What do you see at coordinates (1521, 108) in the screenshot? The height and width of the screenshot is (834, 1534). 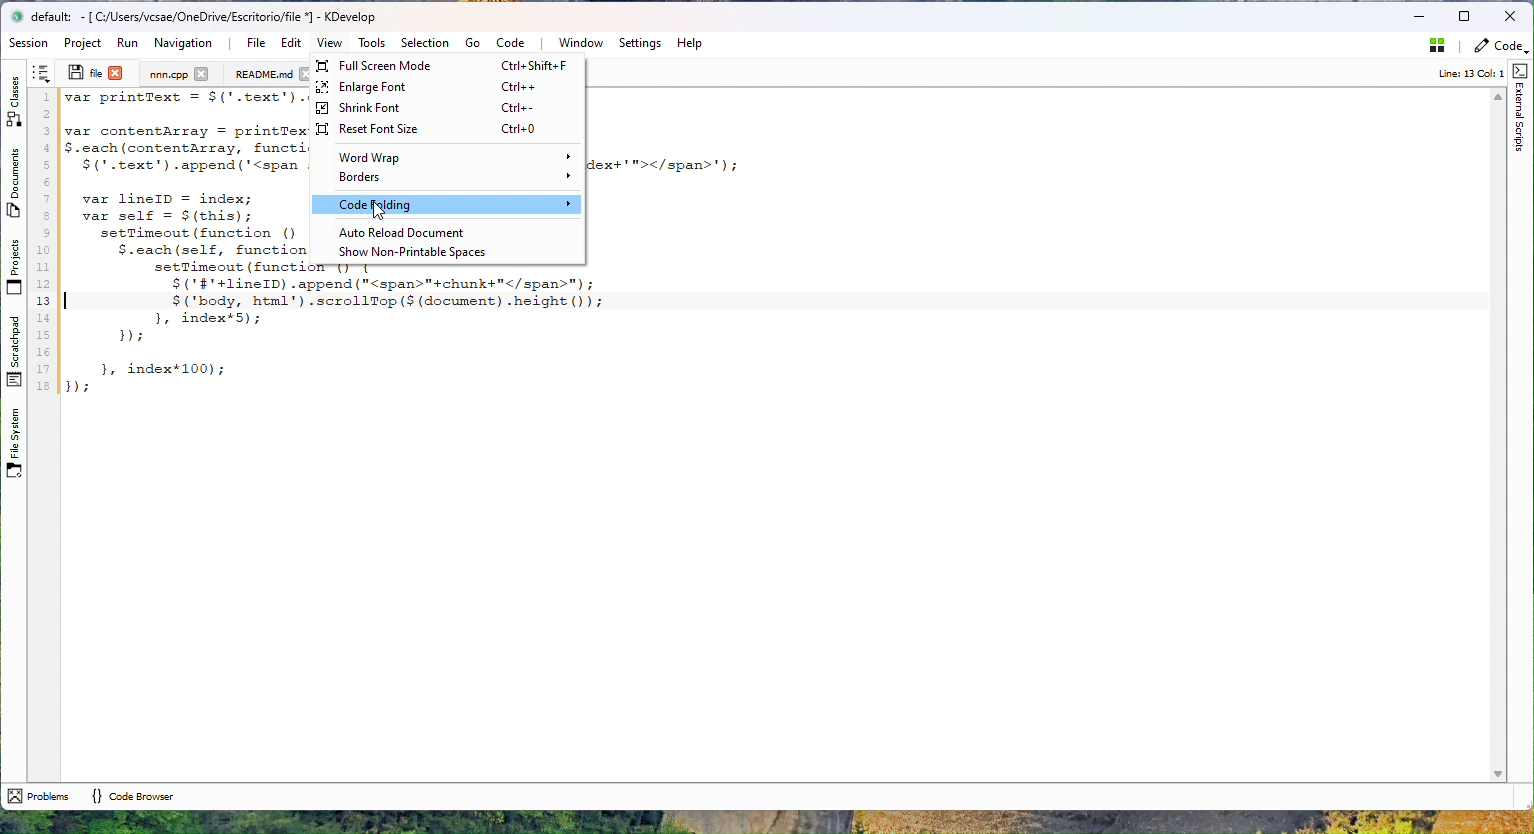 I see `External scripts` at bounding box center [1521, 108].